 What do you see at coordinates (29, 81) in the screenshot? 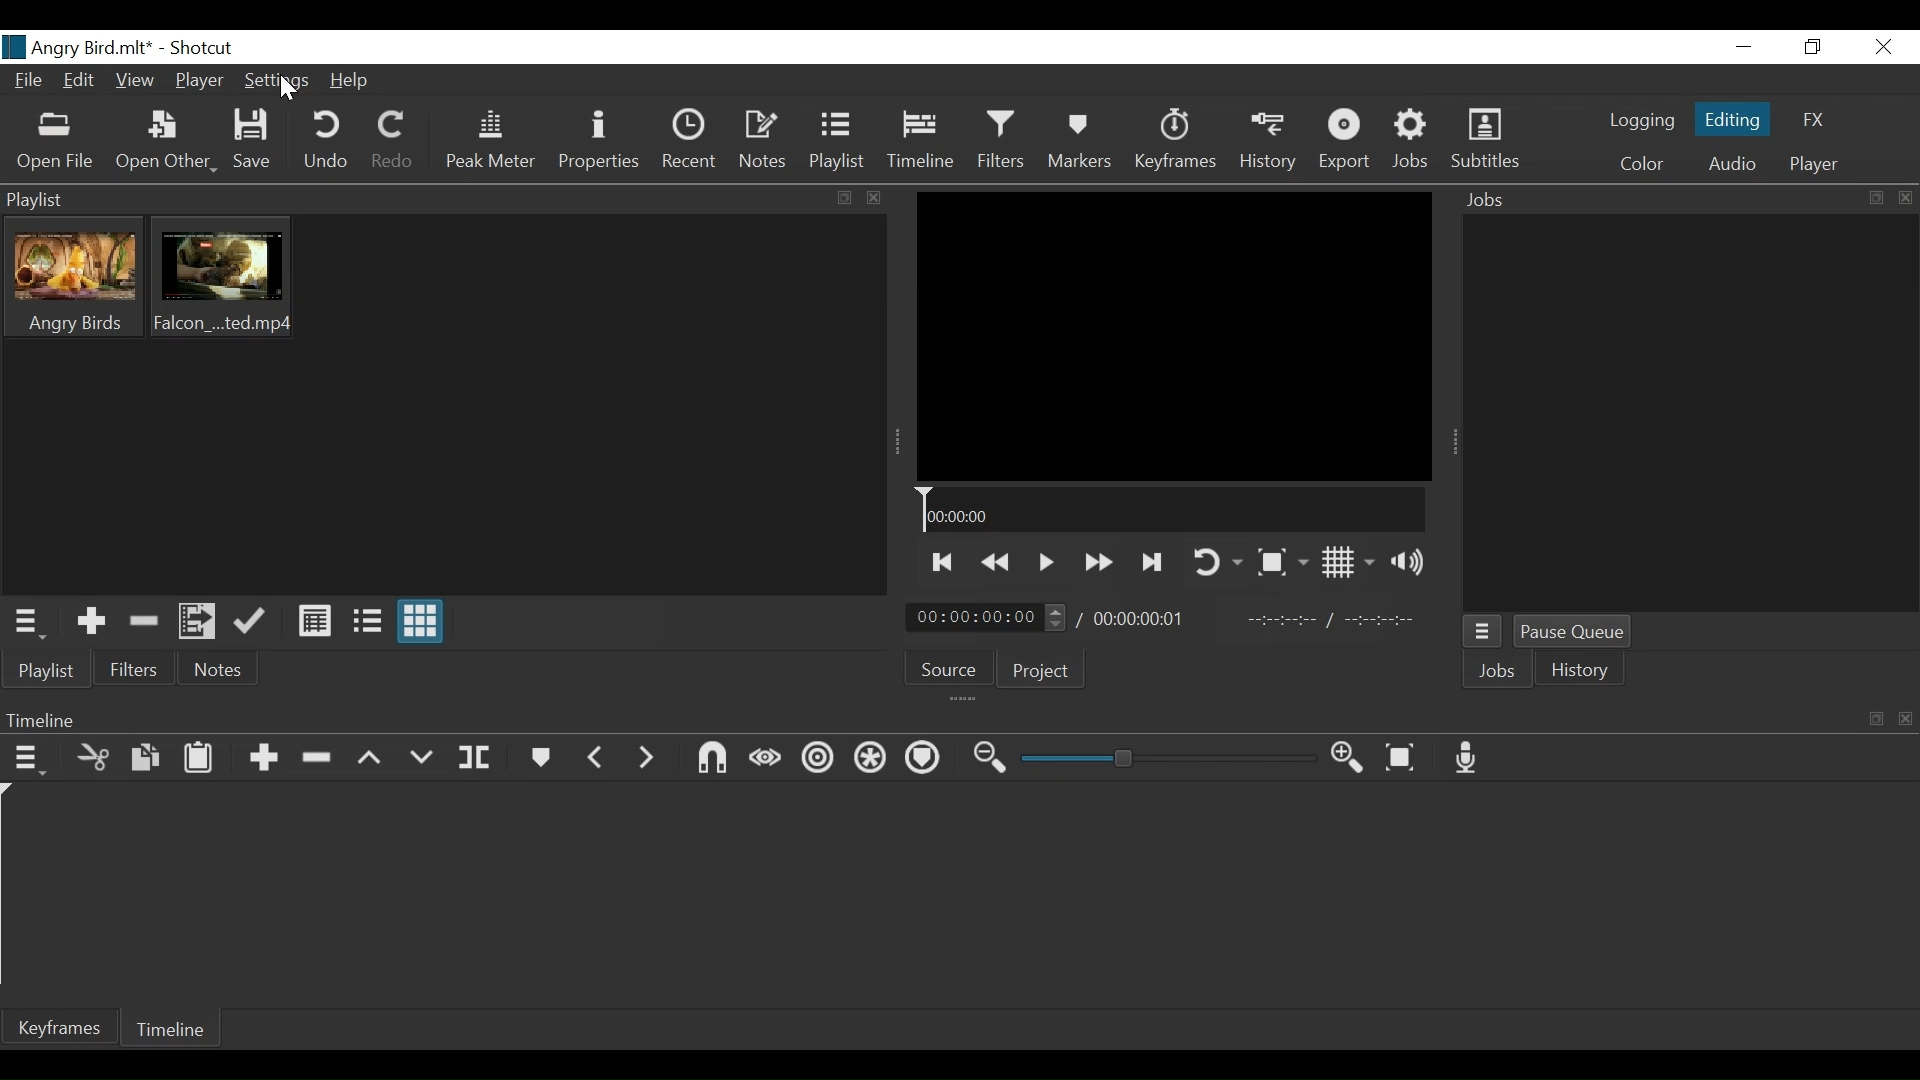
I see `File` at bounding box center [29, 81].